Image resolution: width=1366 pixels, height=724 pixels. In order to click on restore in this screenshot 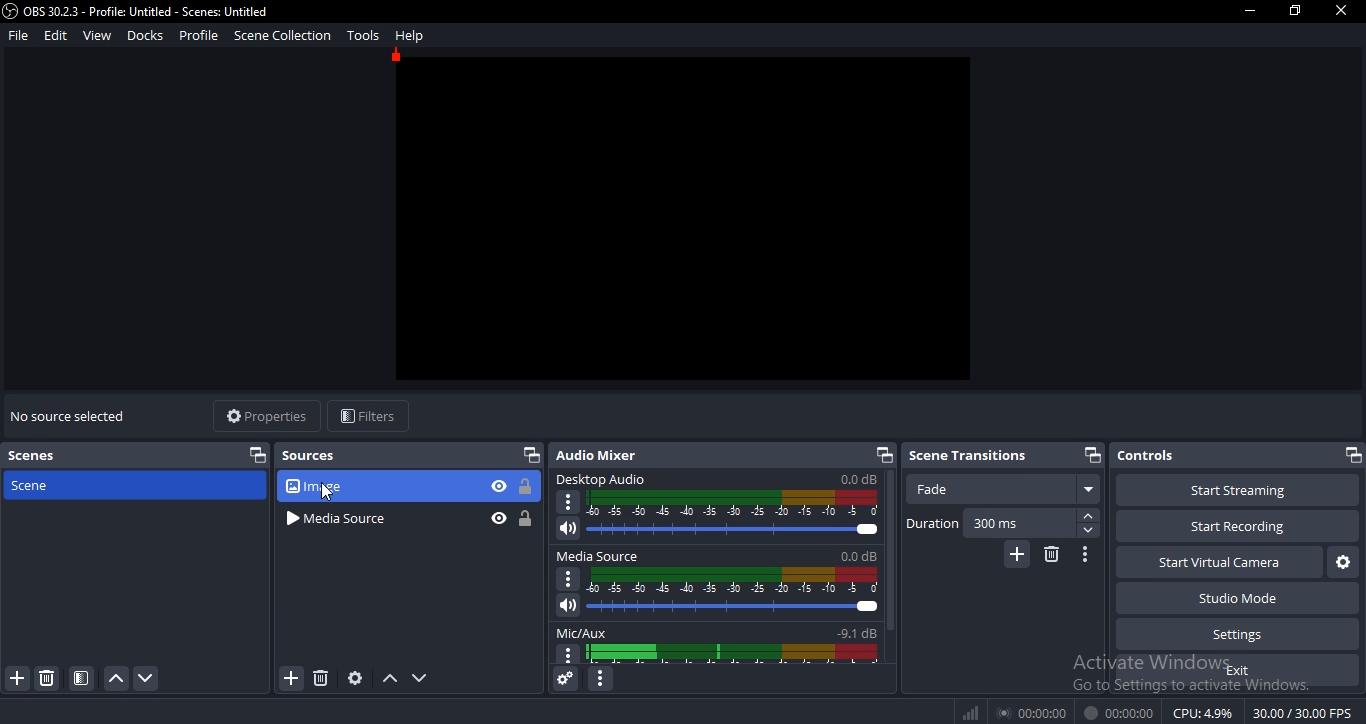, I will do `click(1355, 454)`.